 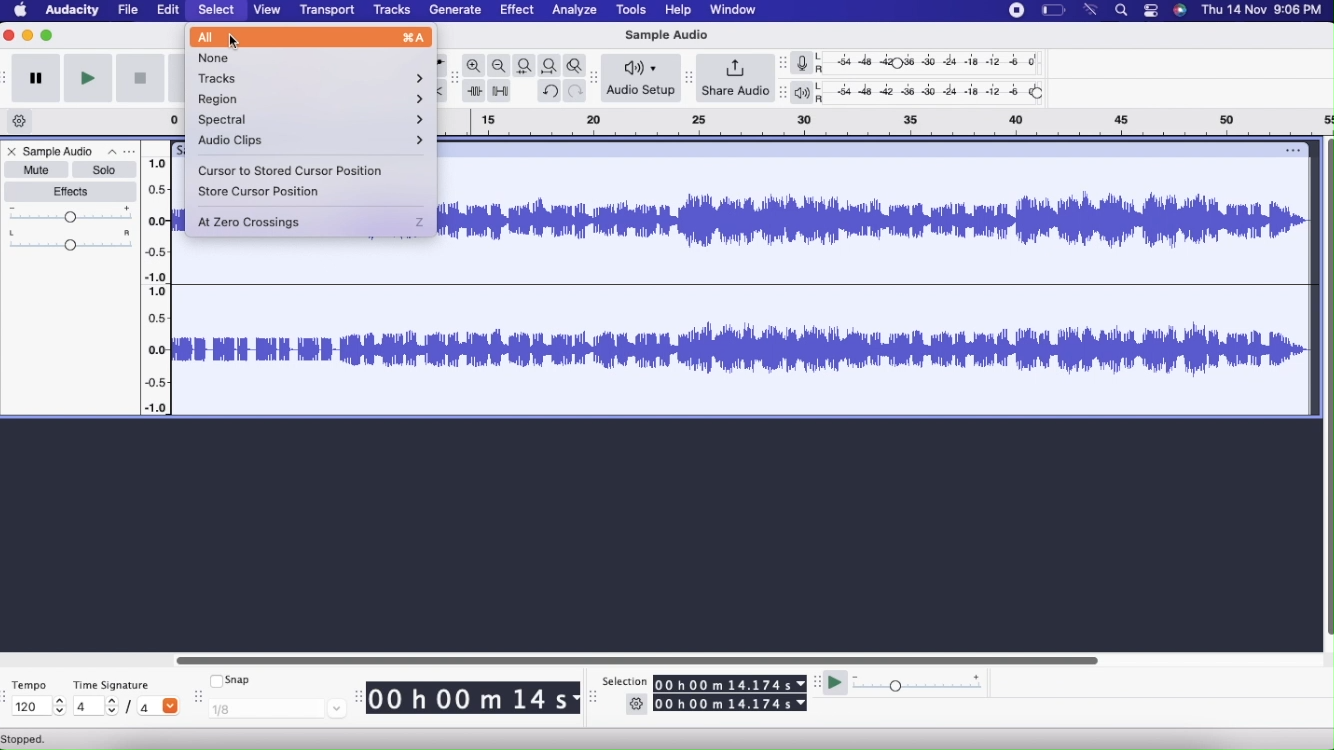 What do you see at coordinates (679, 10) in the screenshot?
I see `Help` at bounding box center [679, 10].